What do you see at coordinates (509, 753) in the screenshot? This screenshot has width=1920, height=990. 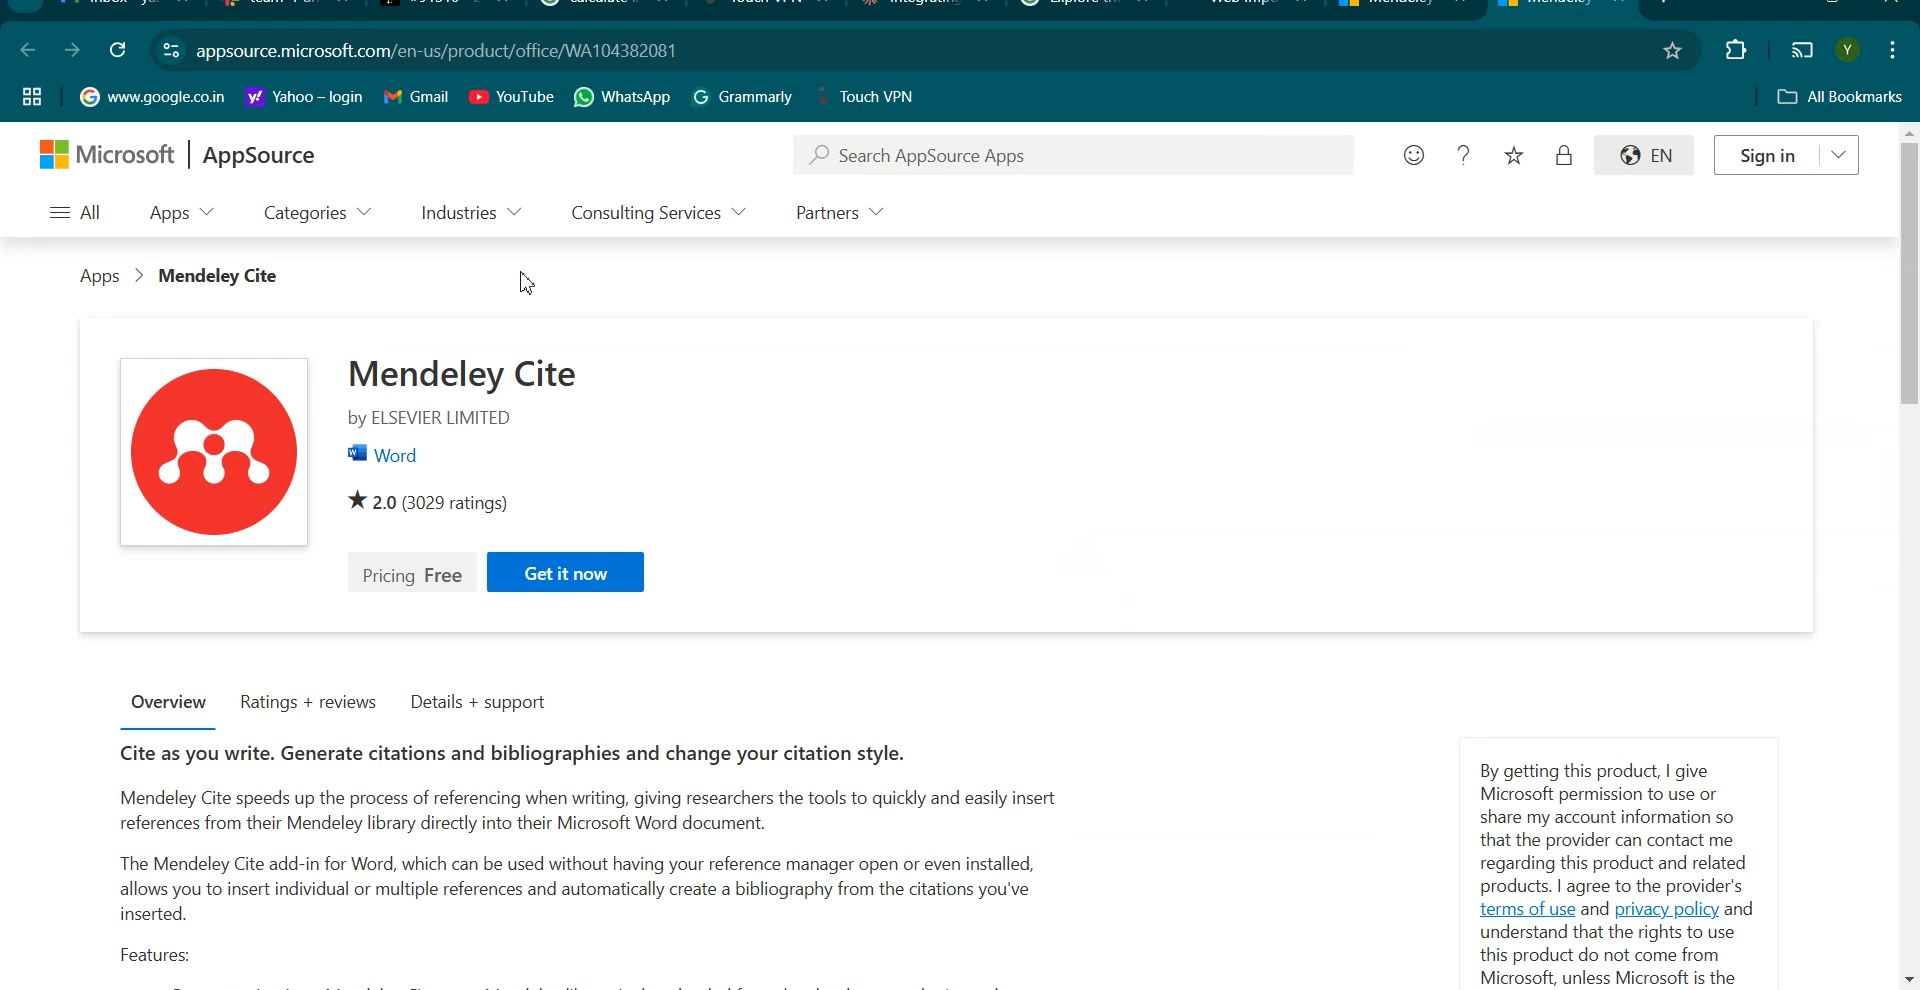 I see `Cite as you write. Generate citations and bibliographies and change your citation style.` at bounding box center [509, 753].